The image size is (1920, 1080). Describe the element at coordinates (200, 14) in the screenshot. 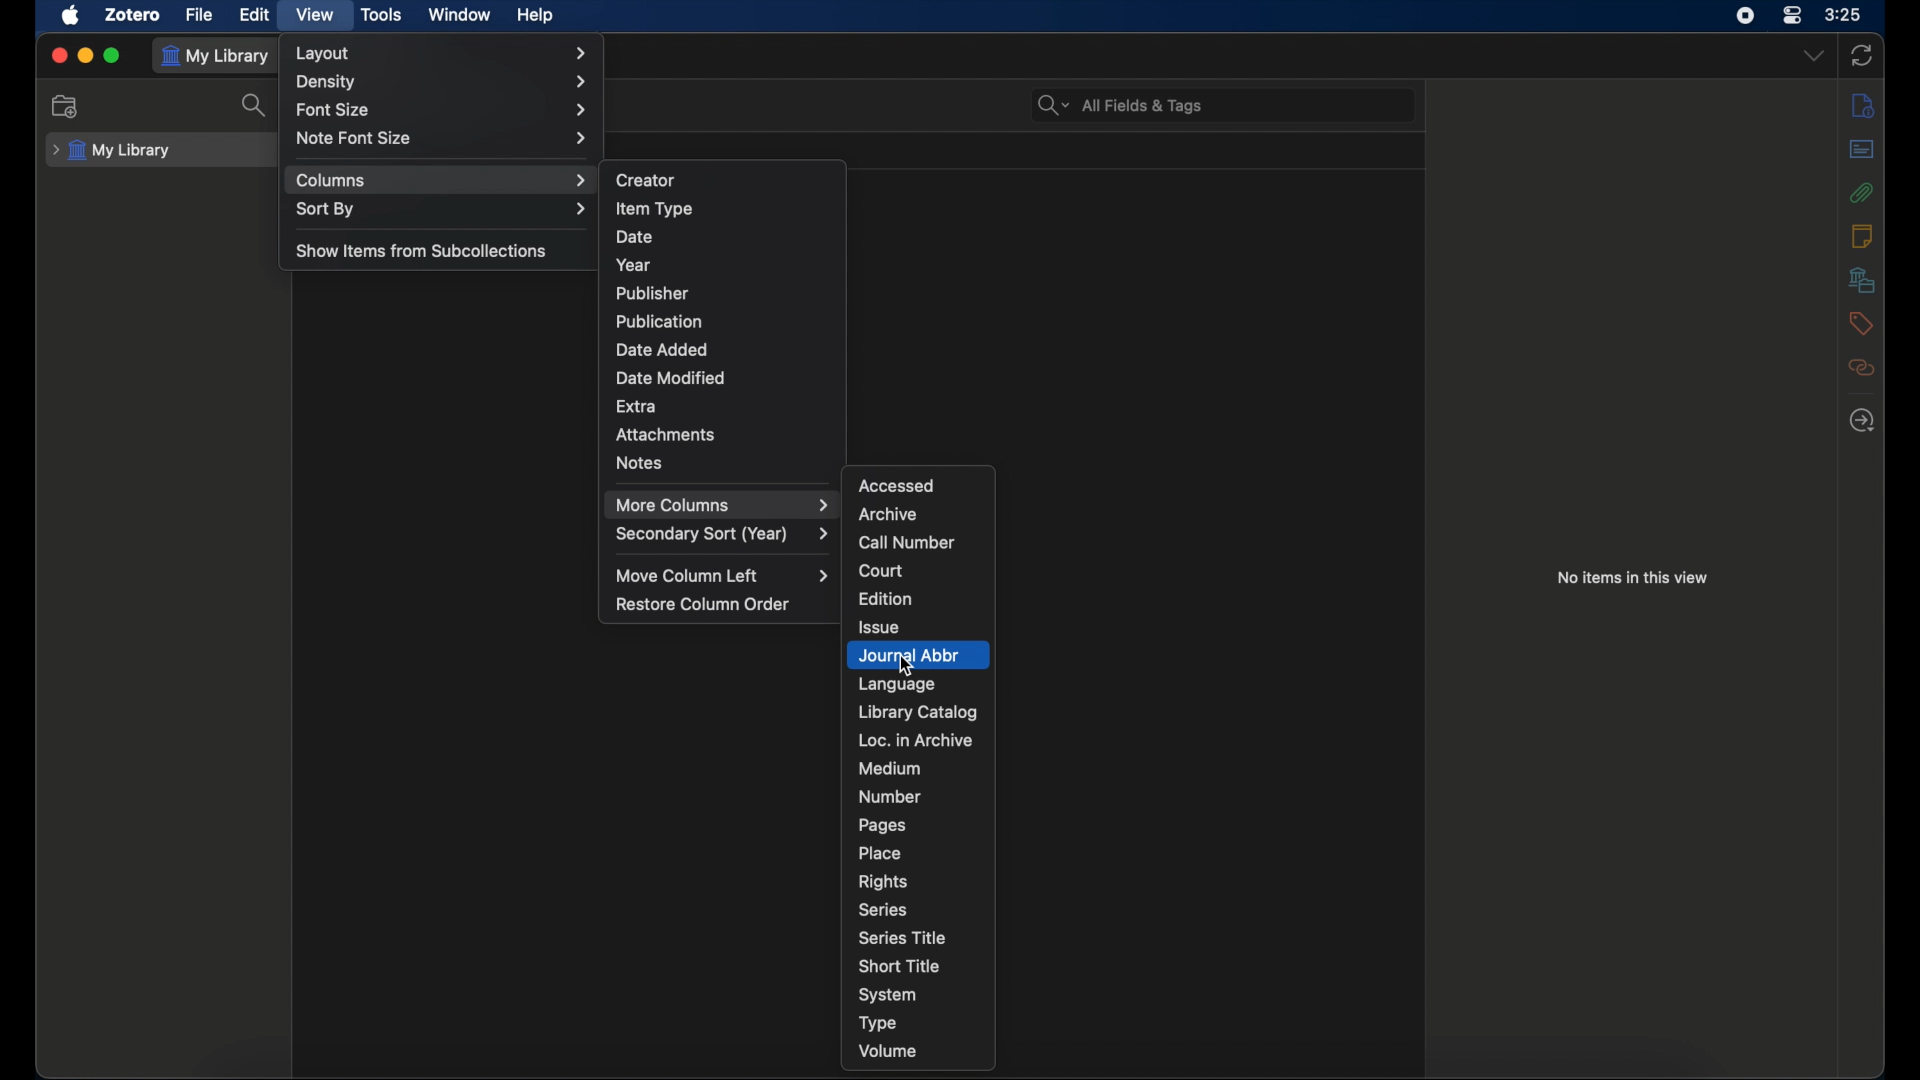

I see `file` at that location.